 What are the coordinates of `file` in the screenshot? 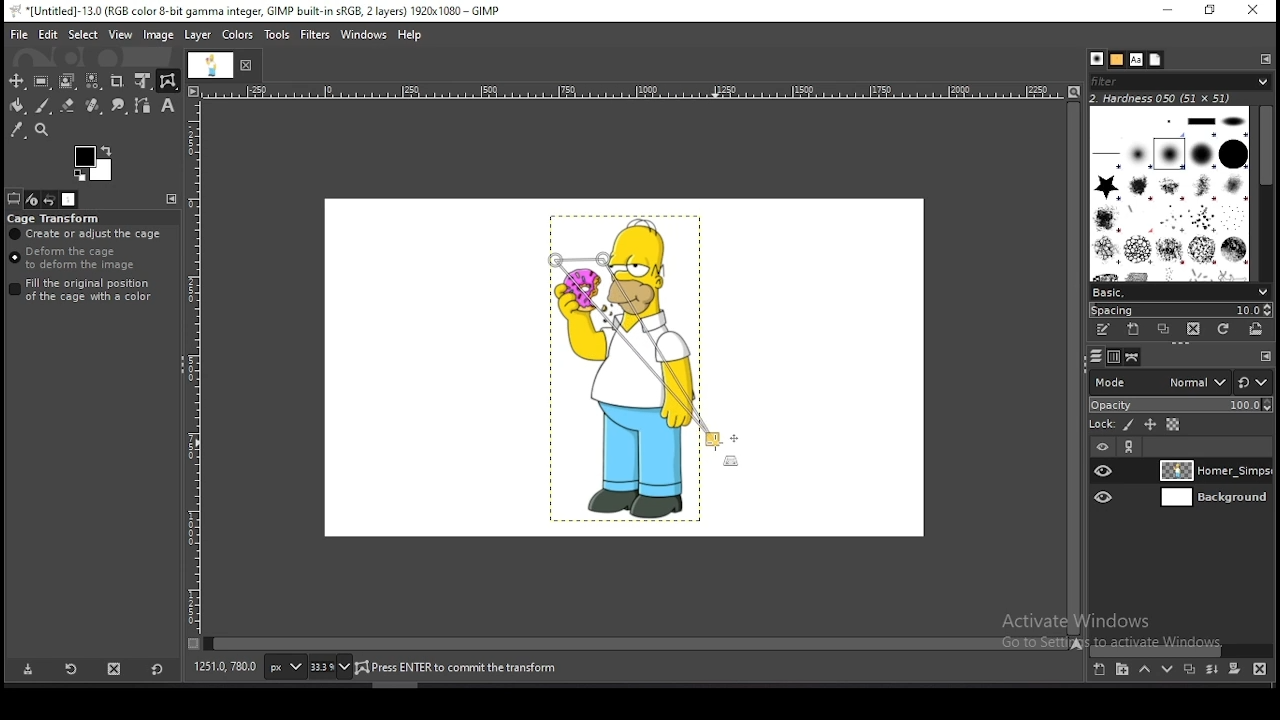 It's located at (19, 33).